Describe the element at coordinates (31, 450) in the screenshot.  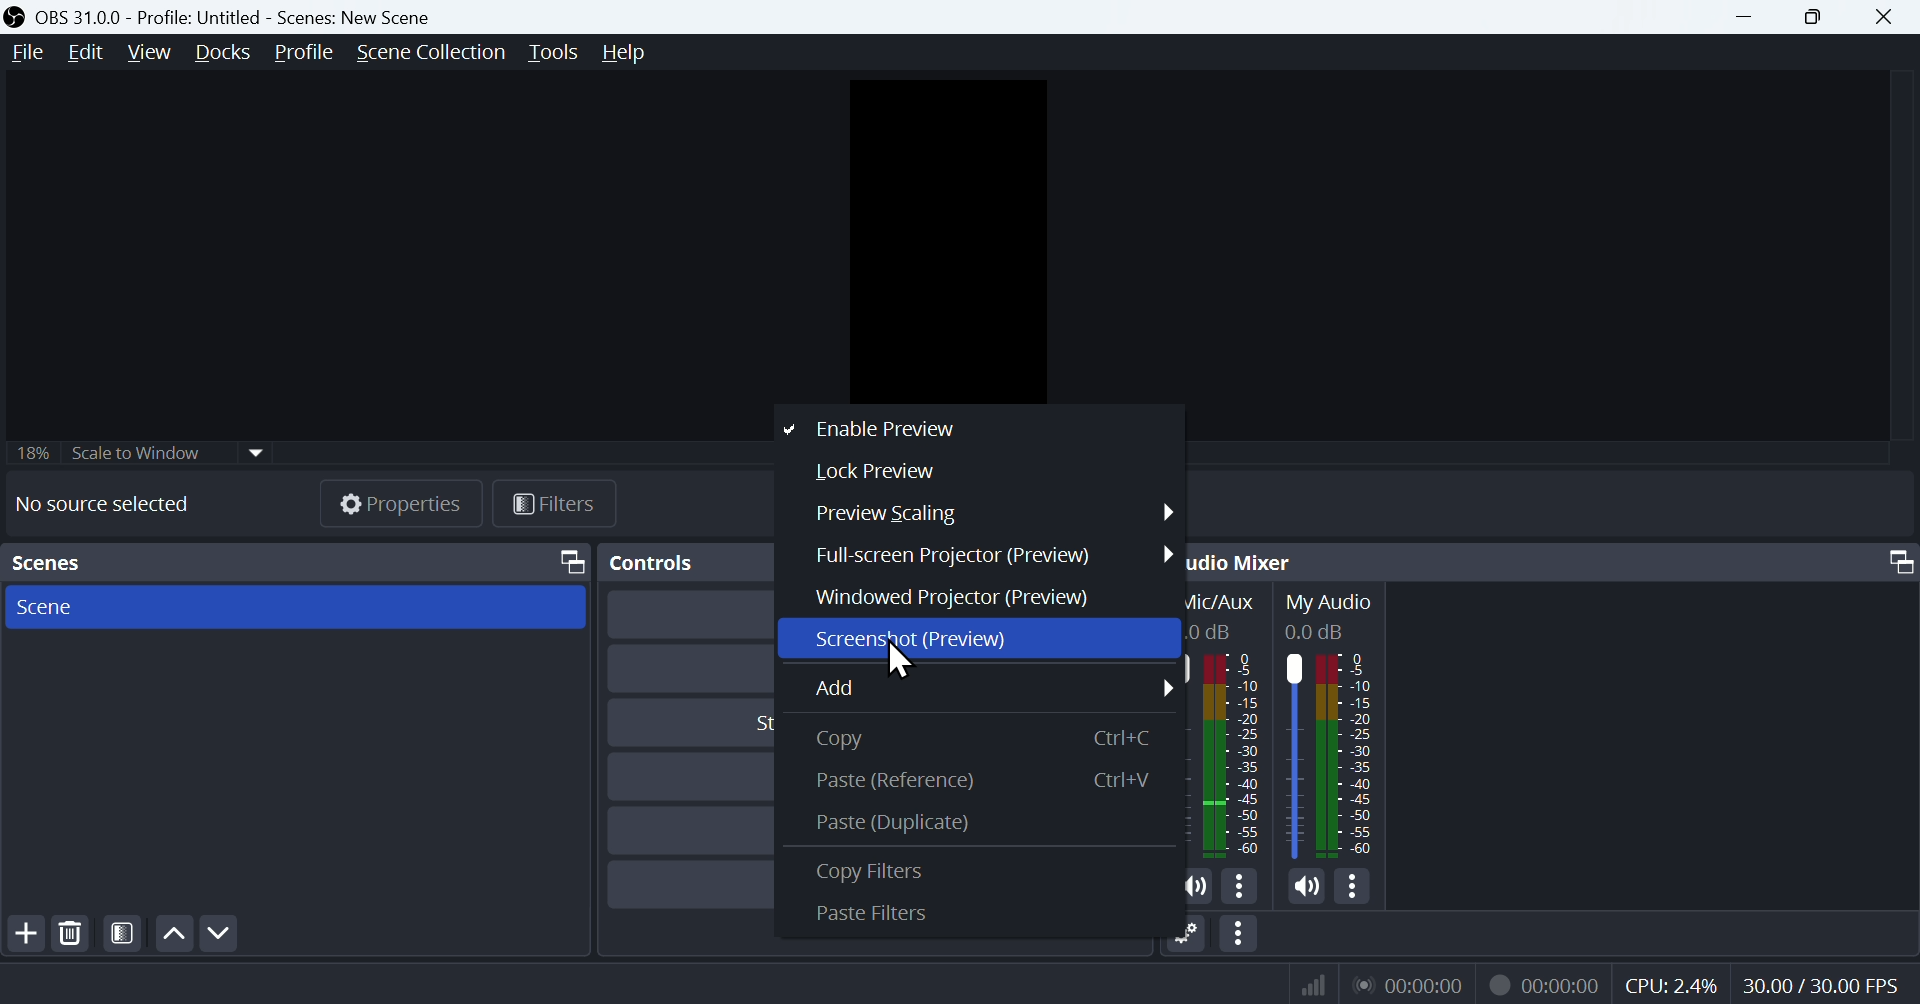
I see `18%` at that location.